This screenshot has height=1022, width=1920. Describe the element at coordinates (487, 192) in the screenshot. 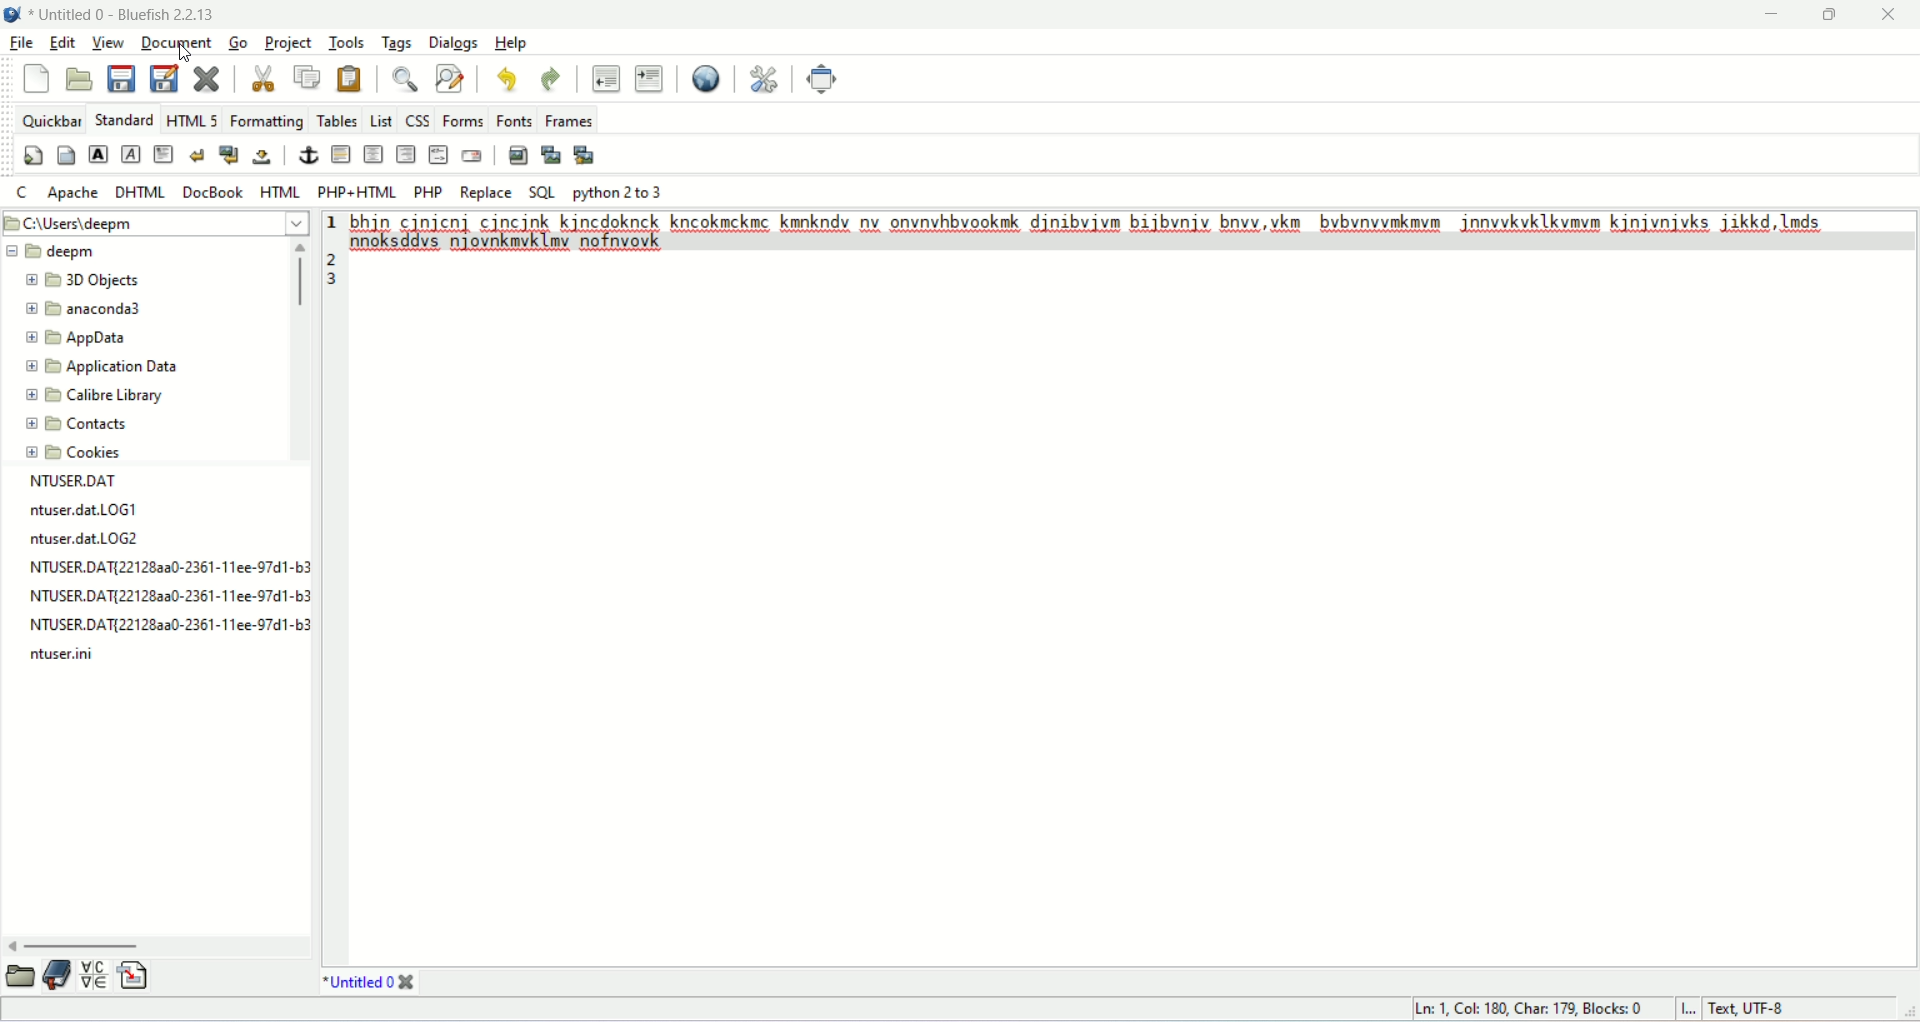

I see `REPLACE` at that location.